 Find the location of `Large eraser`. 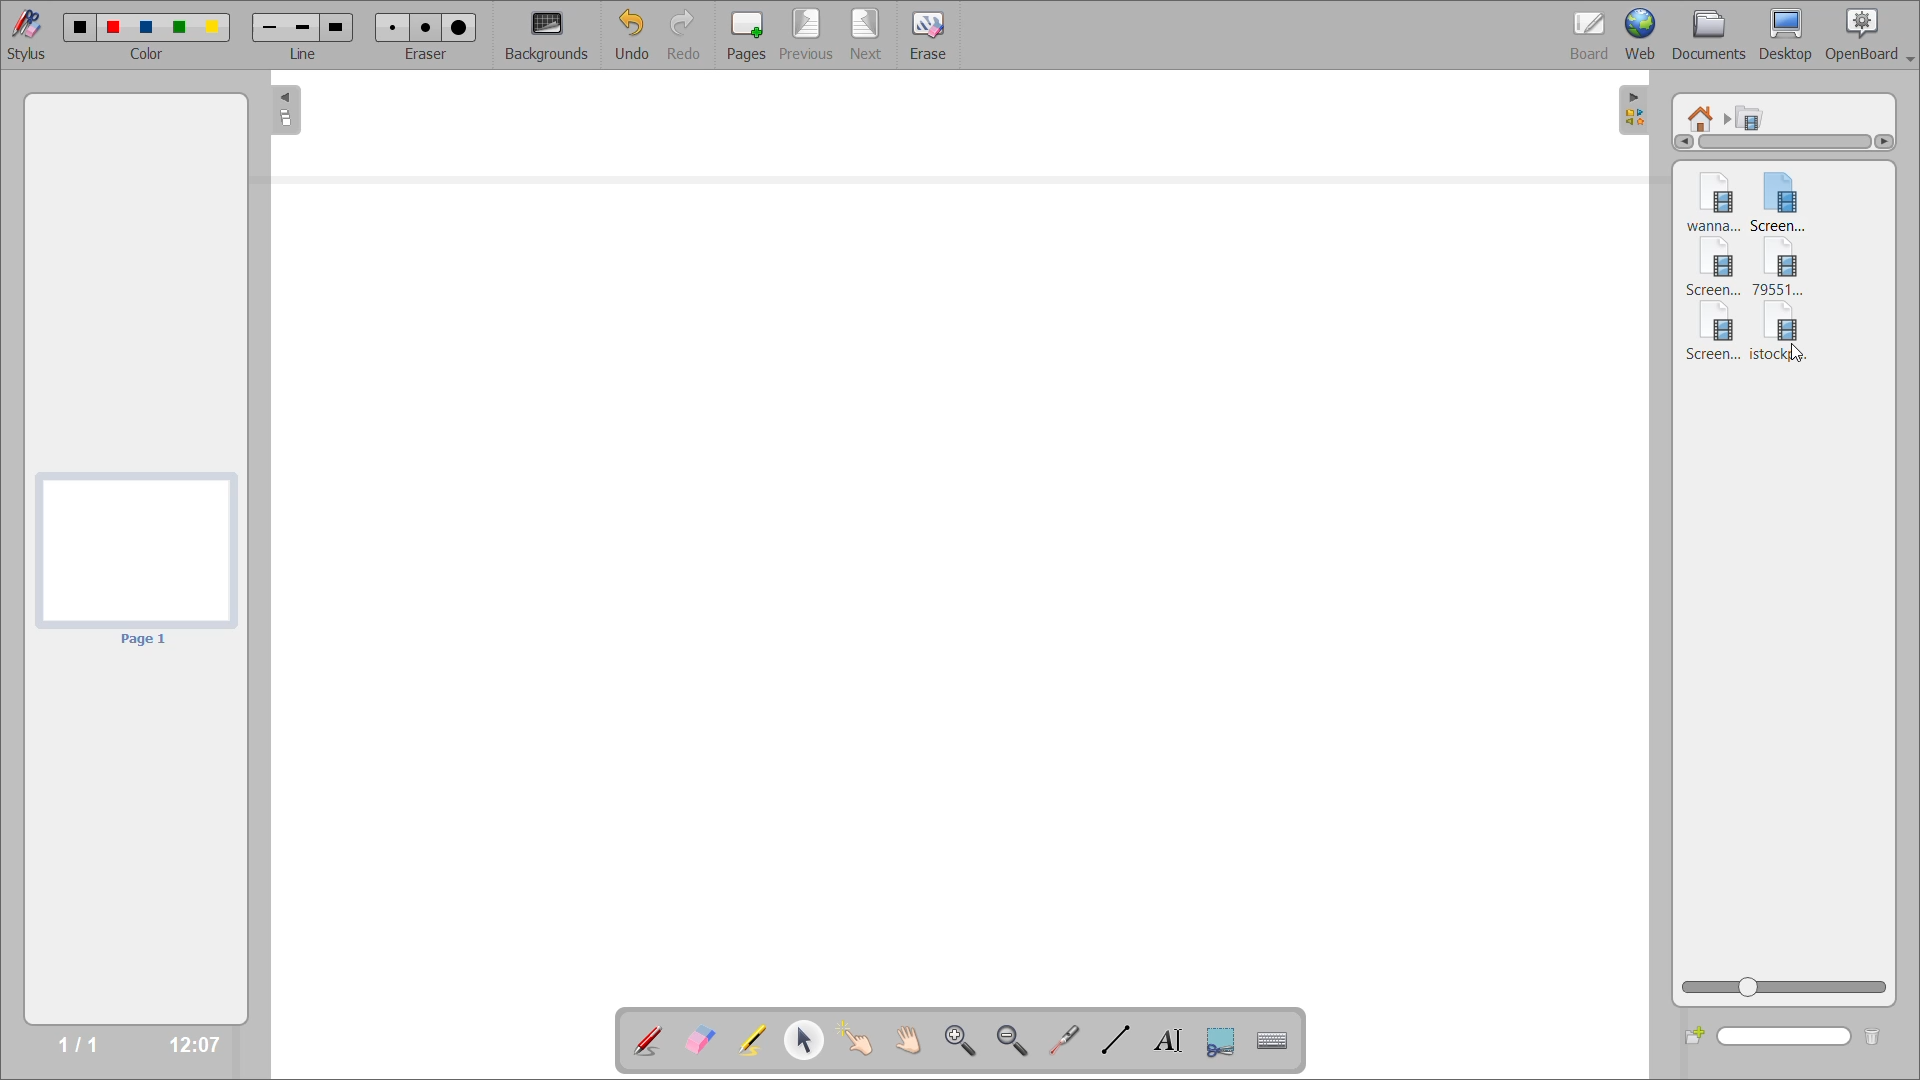

Large eraser is located at coordinates (459, 27).